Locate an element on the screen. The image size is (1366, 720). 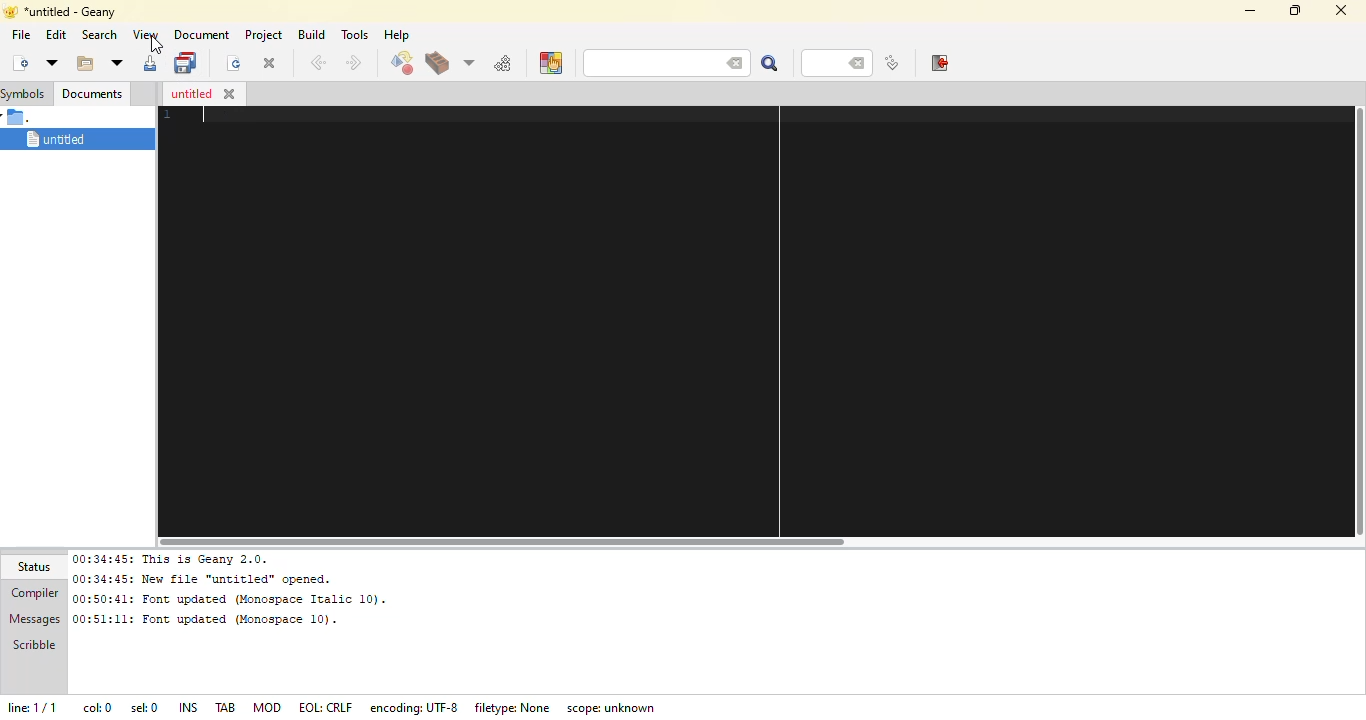
file is located at coordinates (20, 34).